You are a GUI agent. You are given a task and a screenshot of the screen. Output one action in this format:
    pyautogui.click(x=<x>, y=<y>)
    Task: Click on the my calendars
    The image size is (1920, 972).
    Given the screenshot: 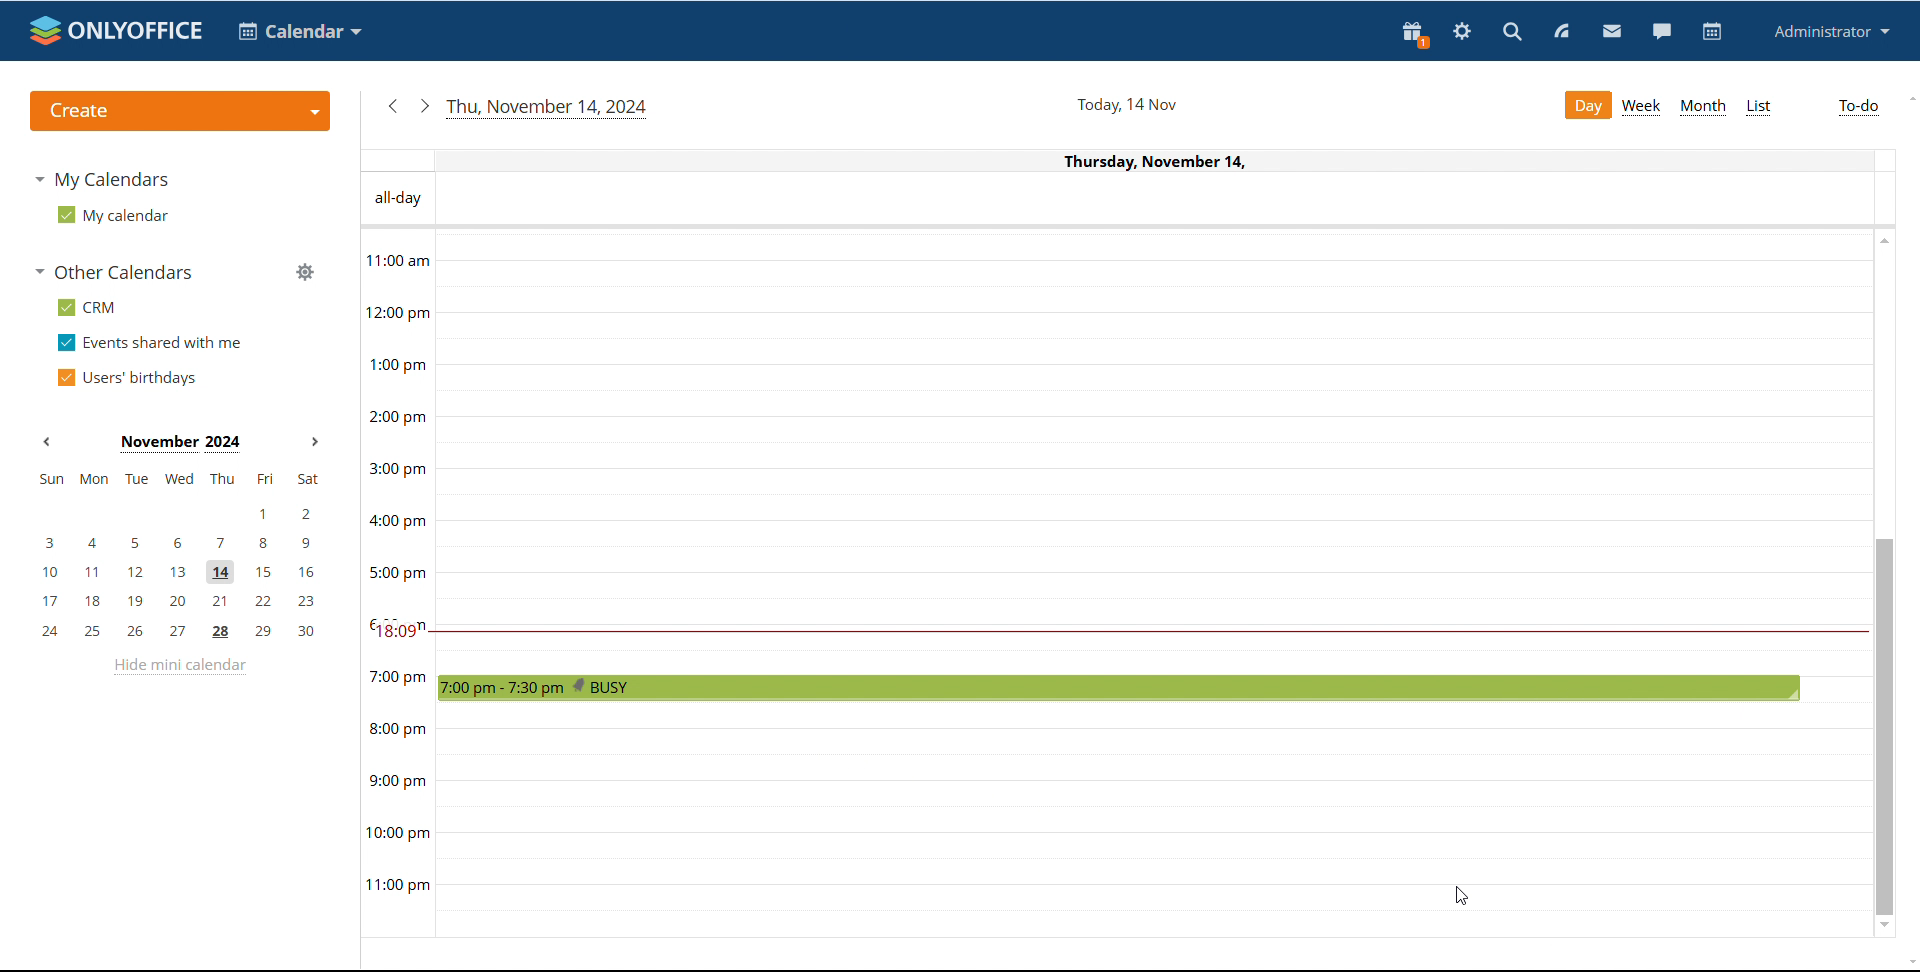 What is the action you would take?
    pyautogui.click(x=102, y=179)
    